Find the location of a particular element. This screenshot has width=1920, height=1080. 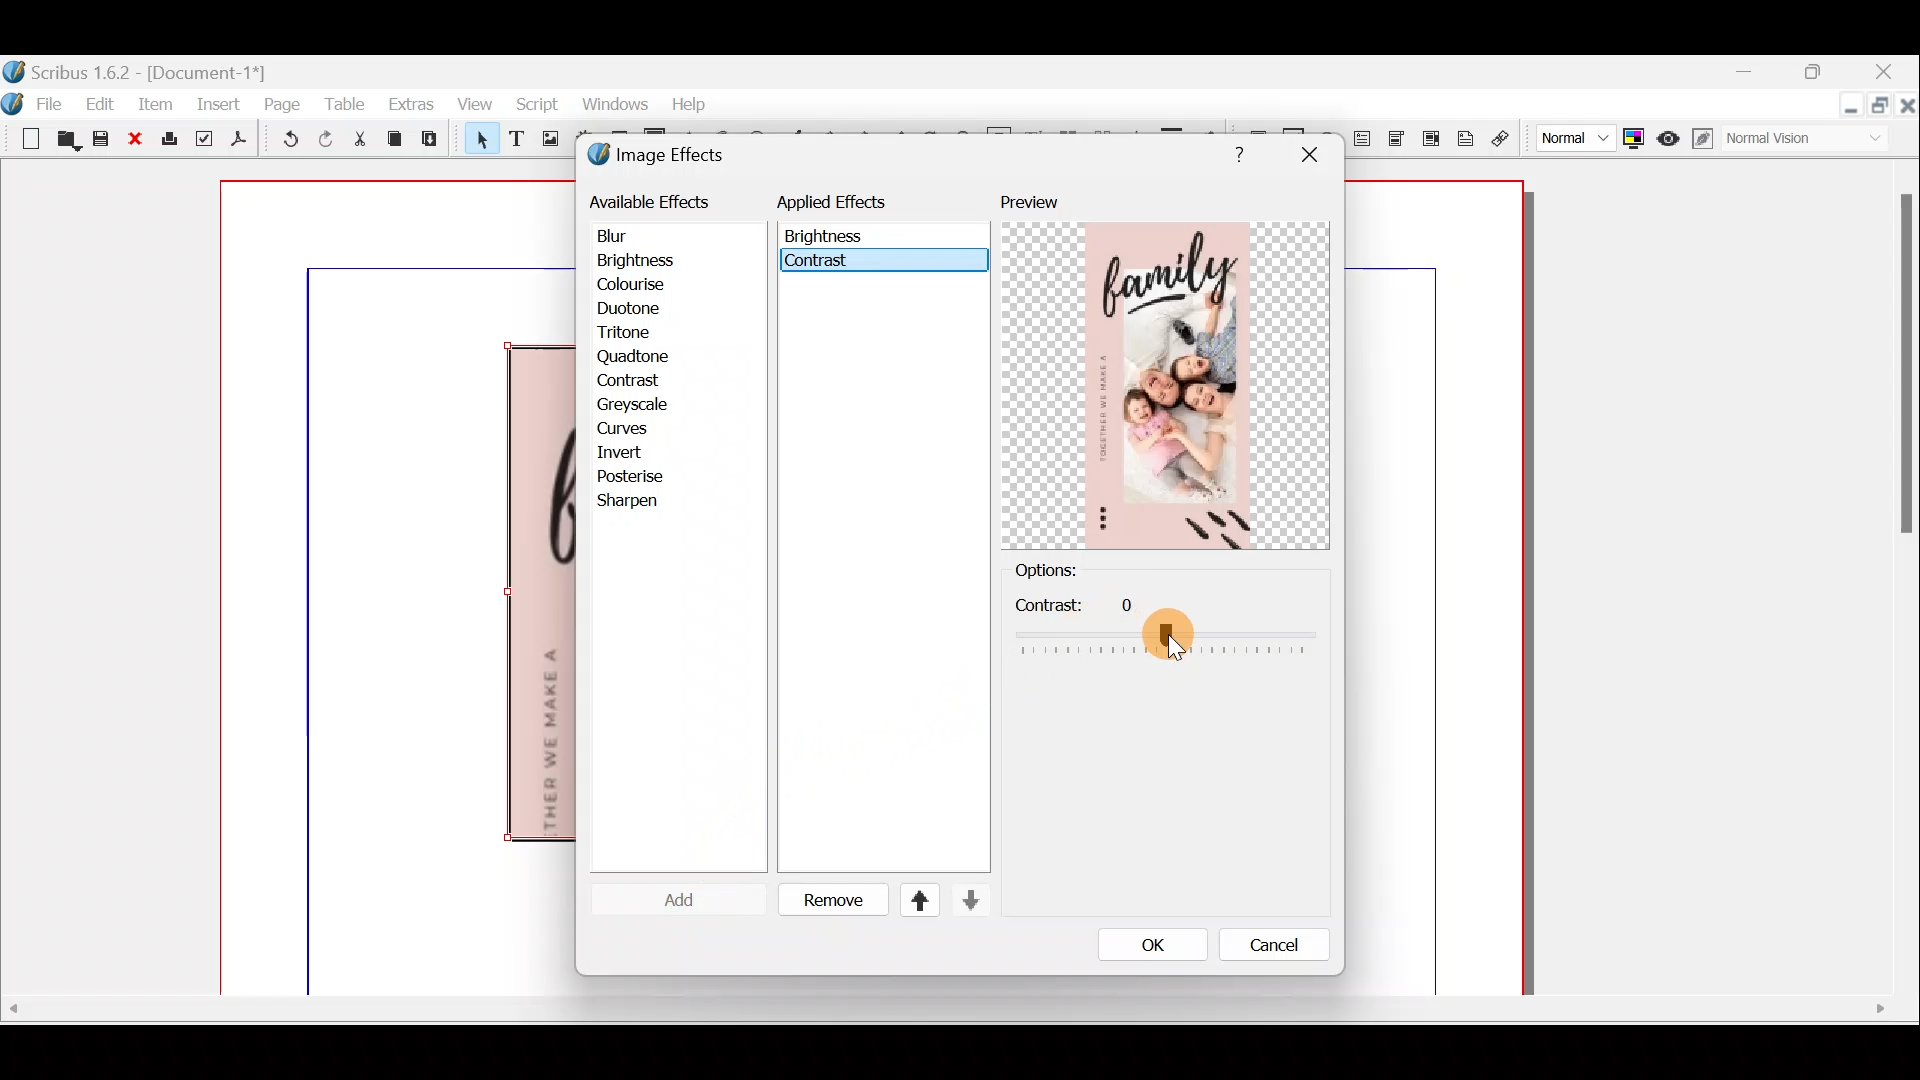

Applied effects is located at coordinates (848, 207).